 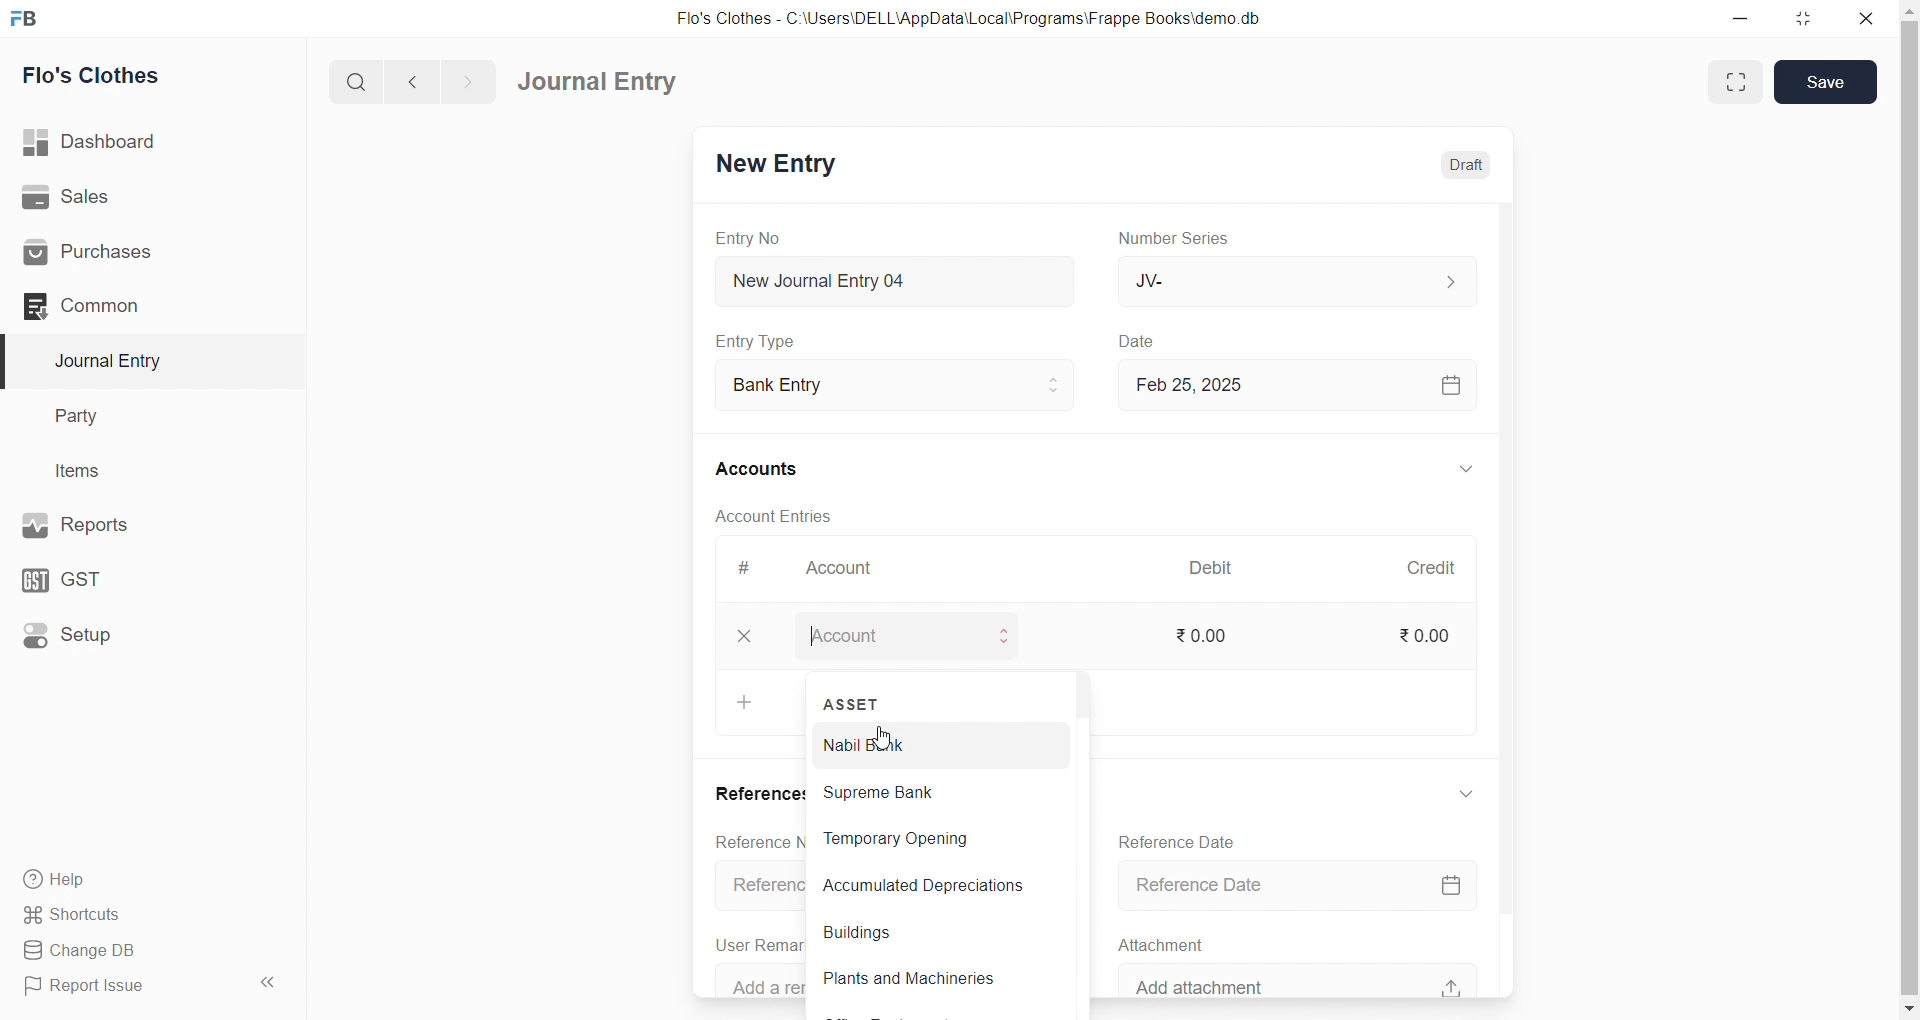 What do you see at coordinates (979, 20) in the screenshot?
I see `Flo's Clothes - C:\Users\DELL\AppData\Local\Programs\Frappe Books\demo.db` at bounding box center [979, 20].